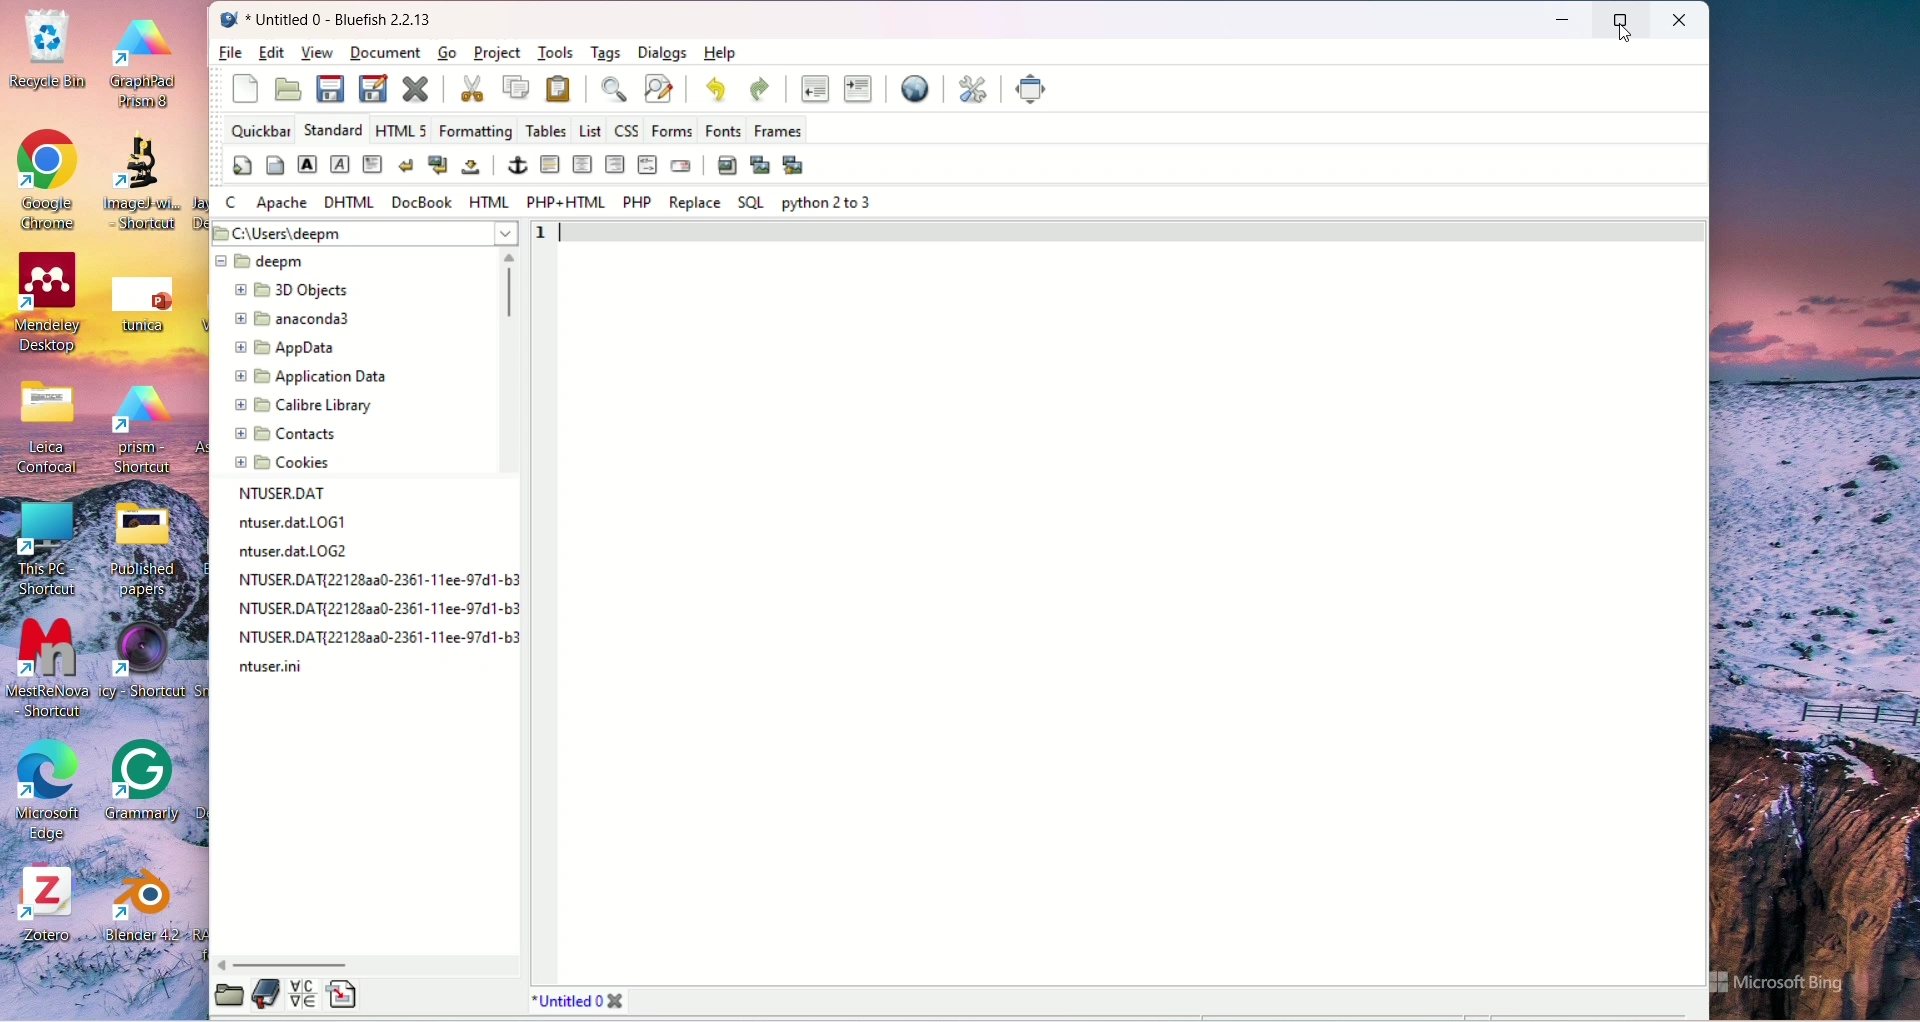 The height and width of the screenshot is (1022, 1920). I want to click on file, so click(230, 54).